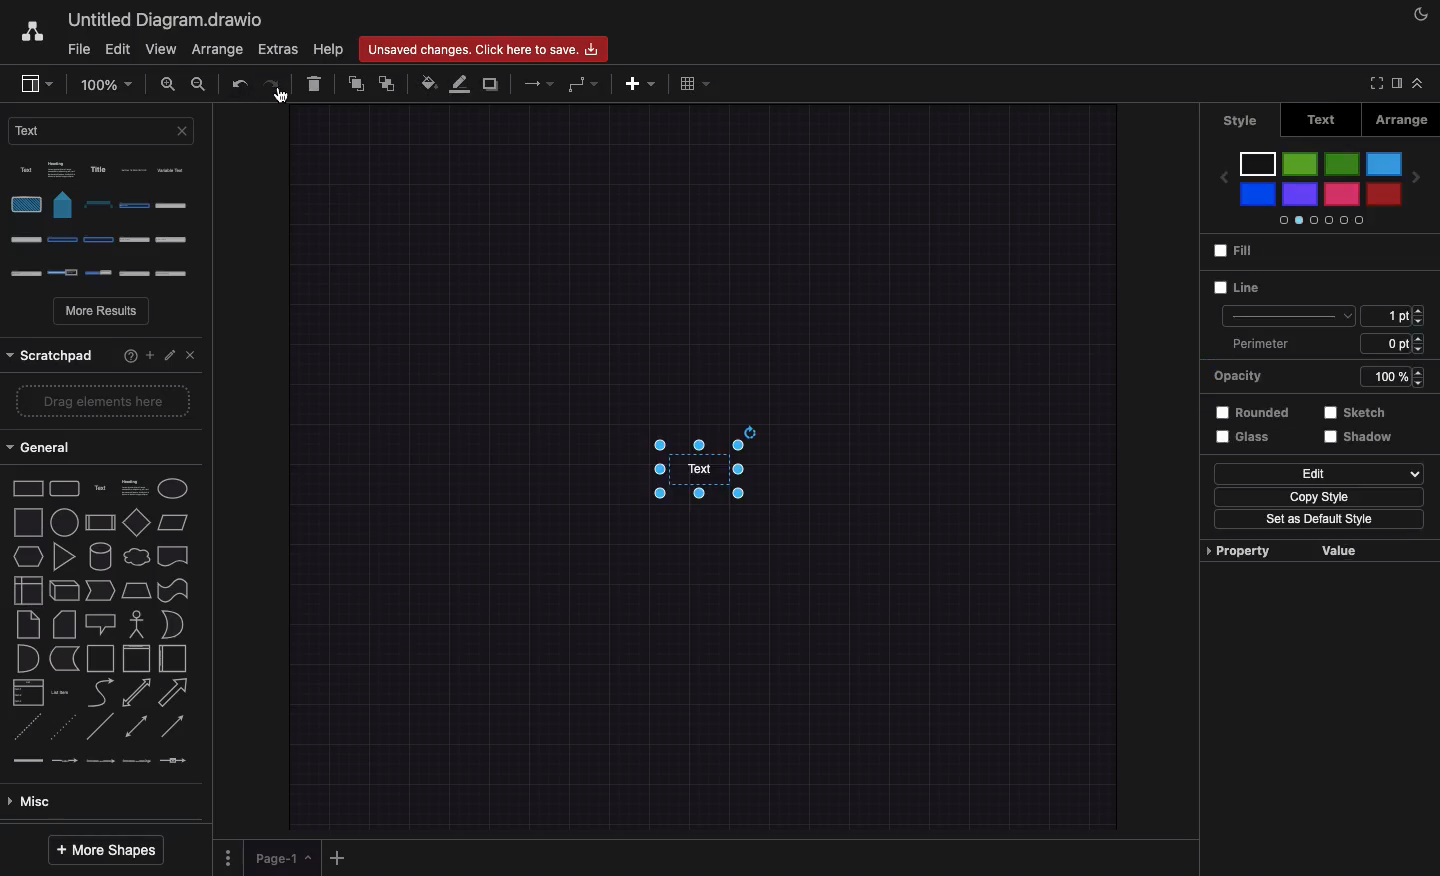  I want to click on Full screen, so click(1373, 83).